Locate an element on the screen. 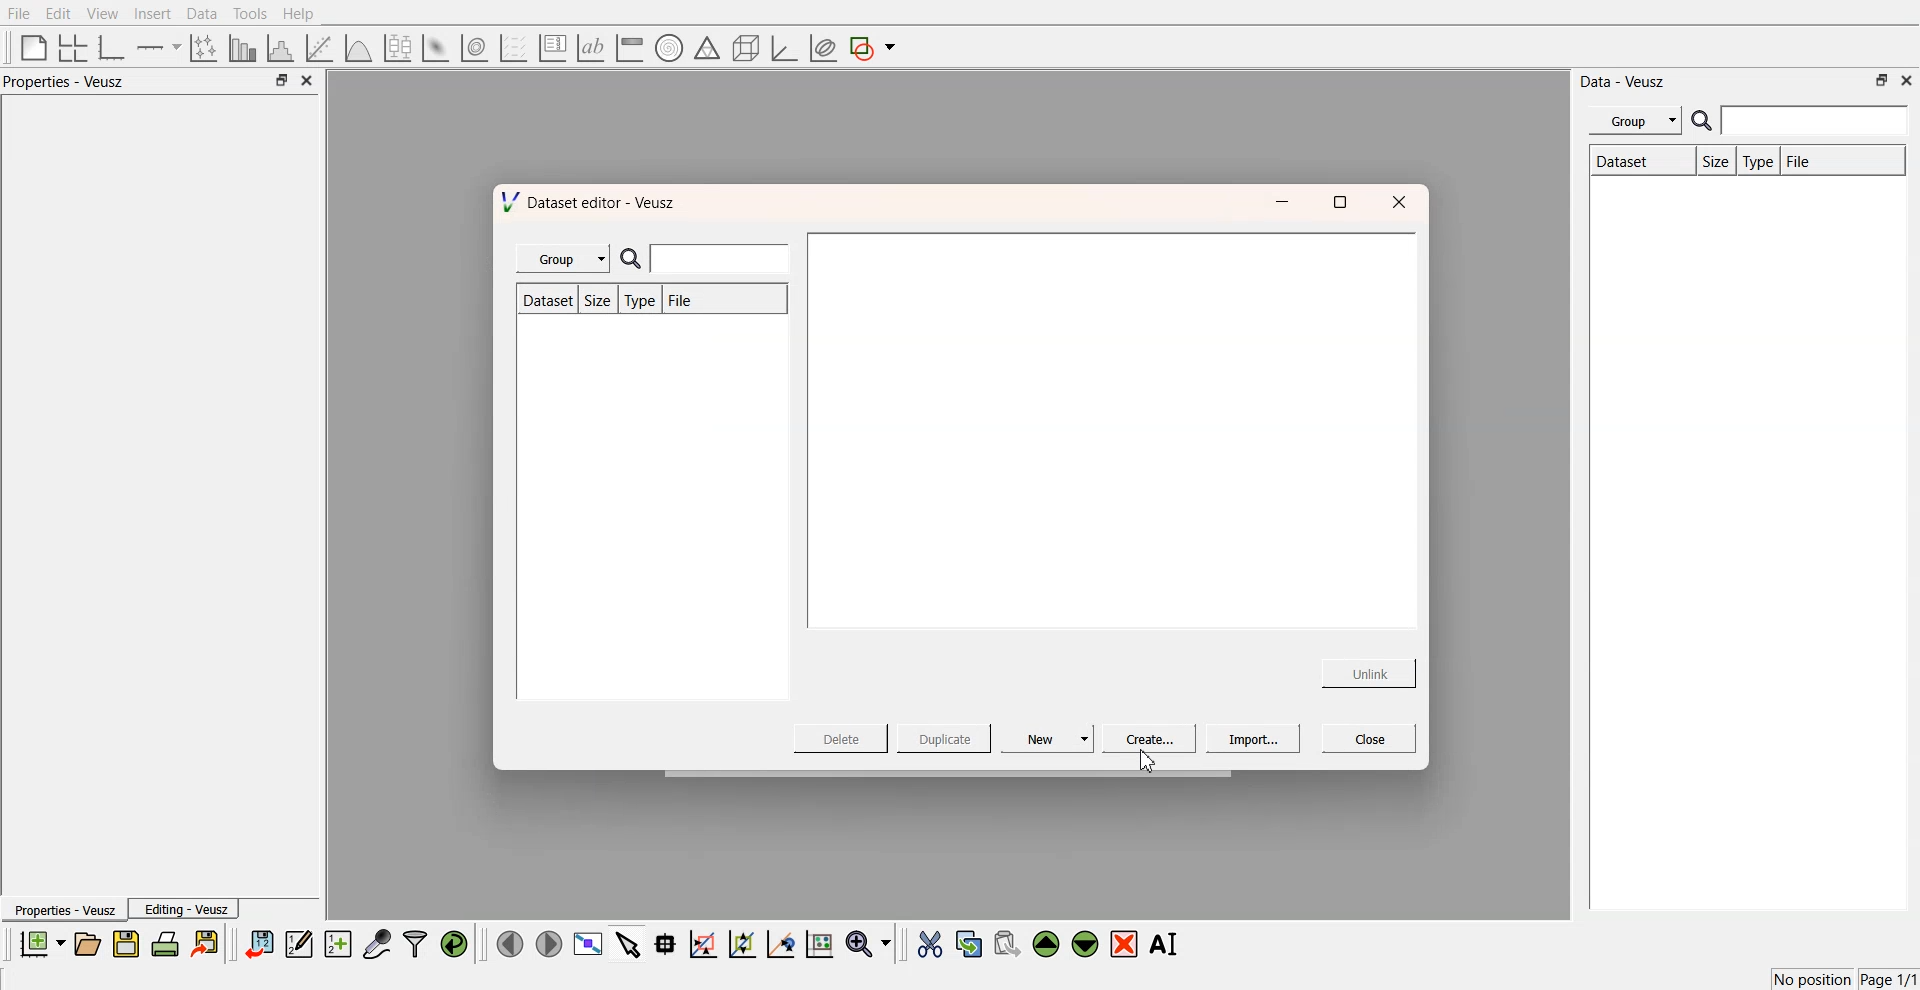 Image resolution: width=1920 pixels, height=990 pixels. Rename the selected widgets is located at coordinates (1168, 944).